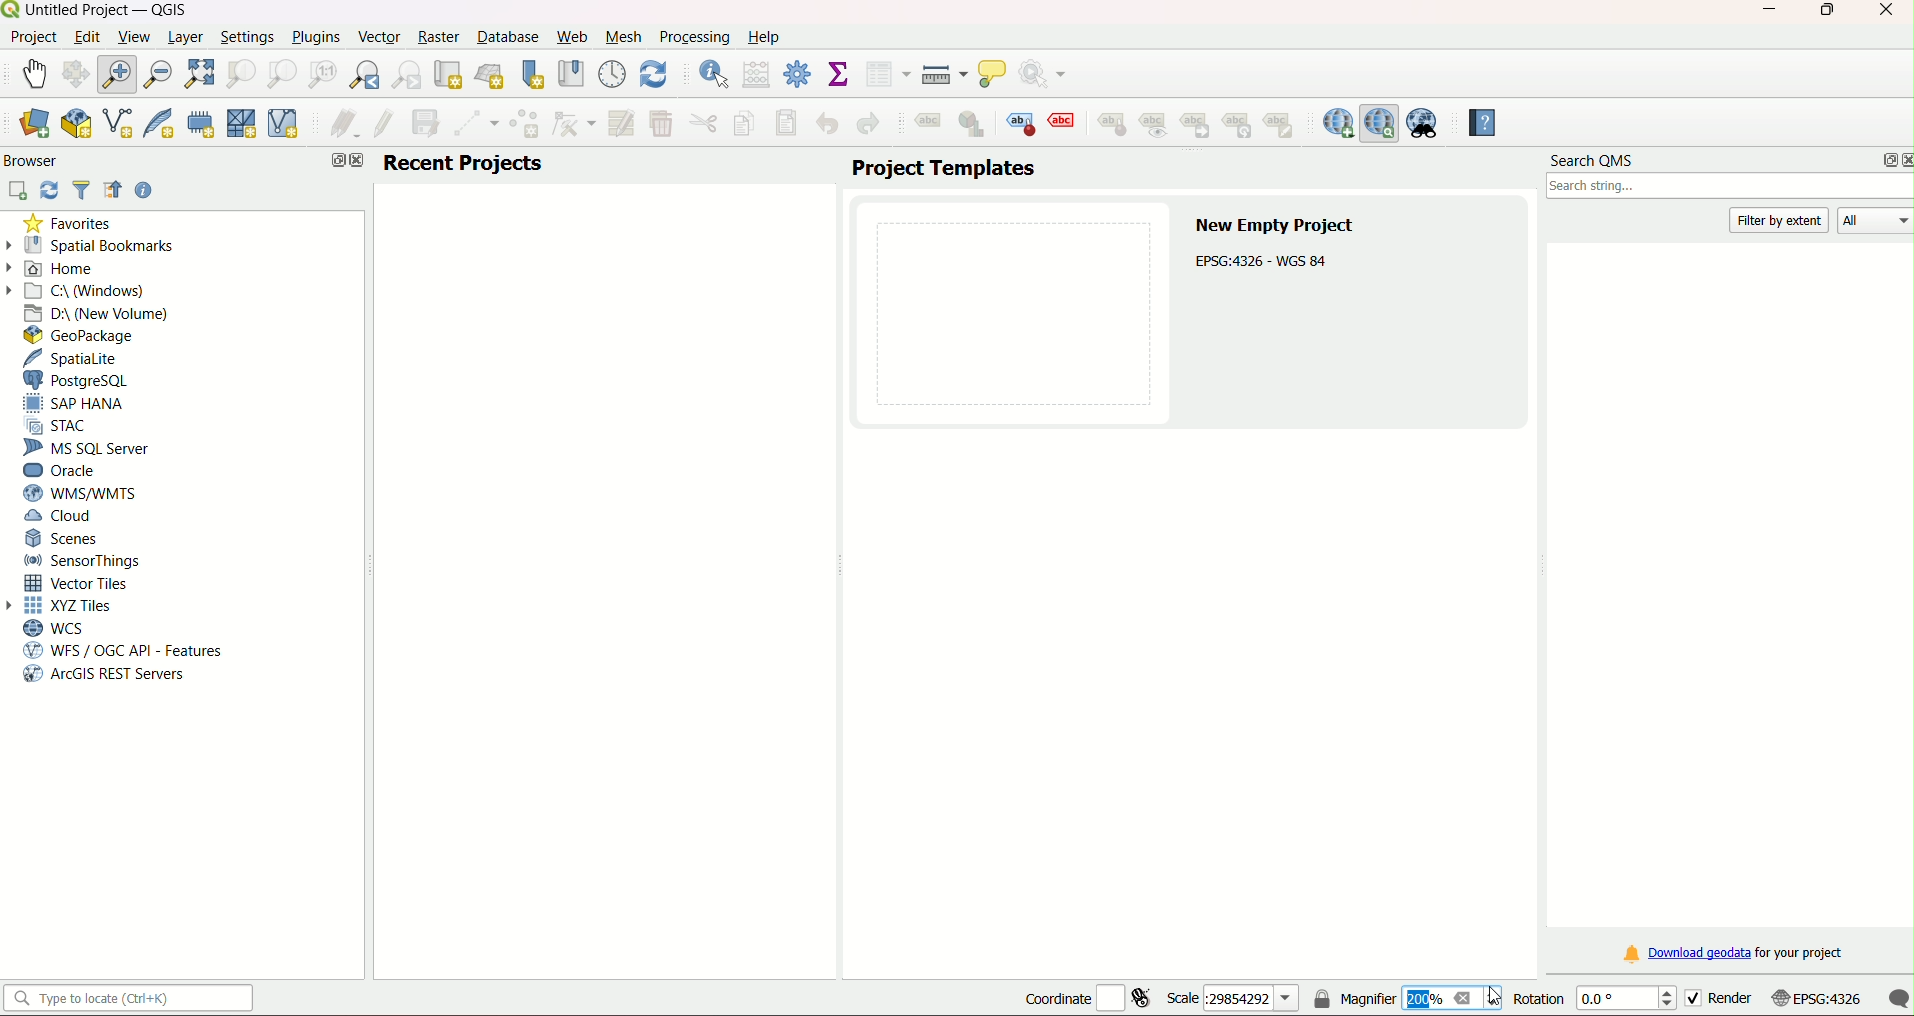 This screenshot has height=1016, width=1914. What do you see at coordinates (702, 124) in the screenshot?
I see `cut features` at bounding box center [702, 124].